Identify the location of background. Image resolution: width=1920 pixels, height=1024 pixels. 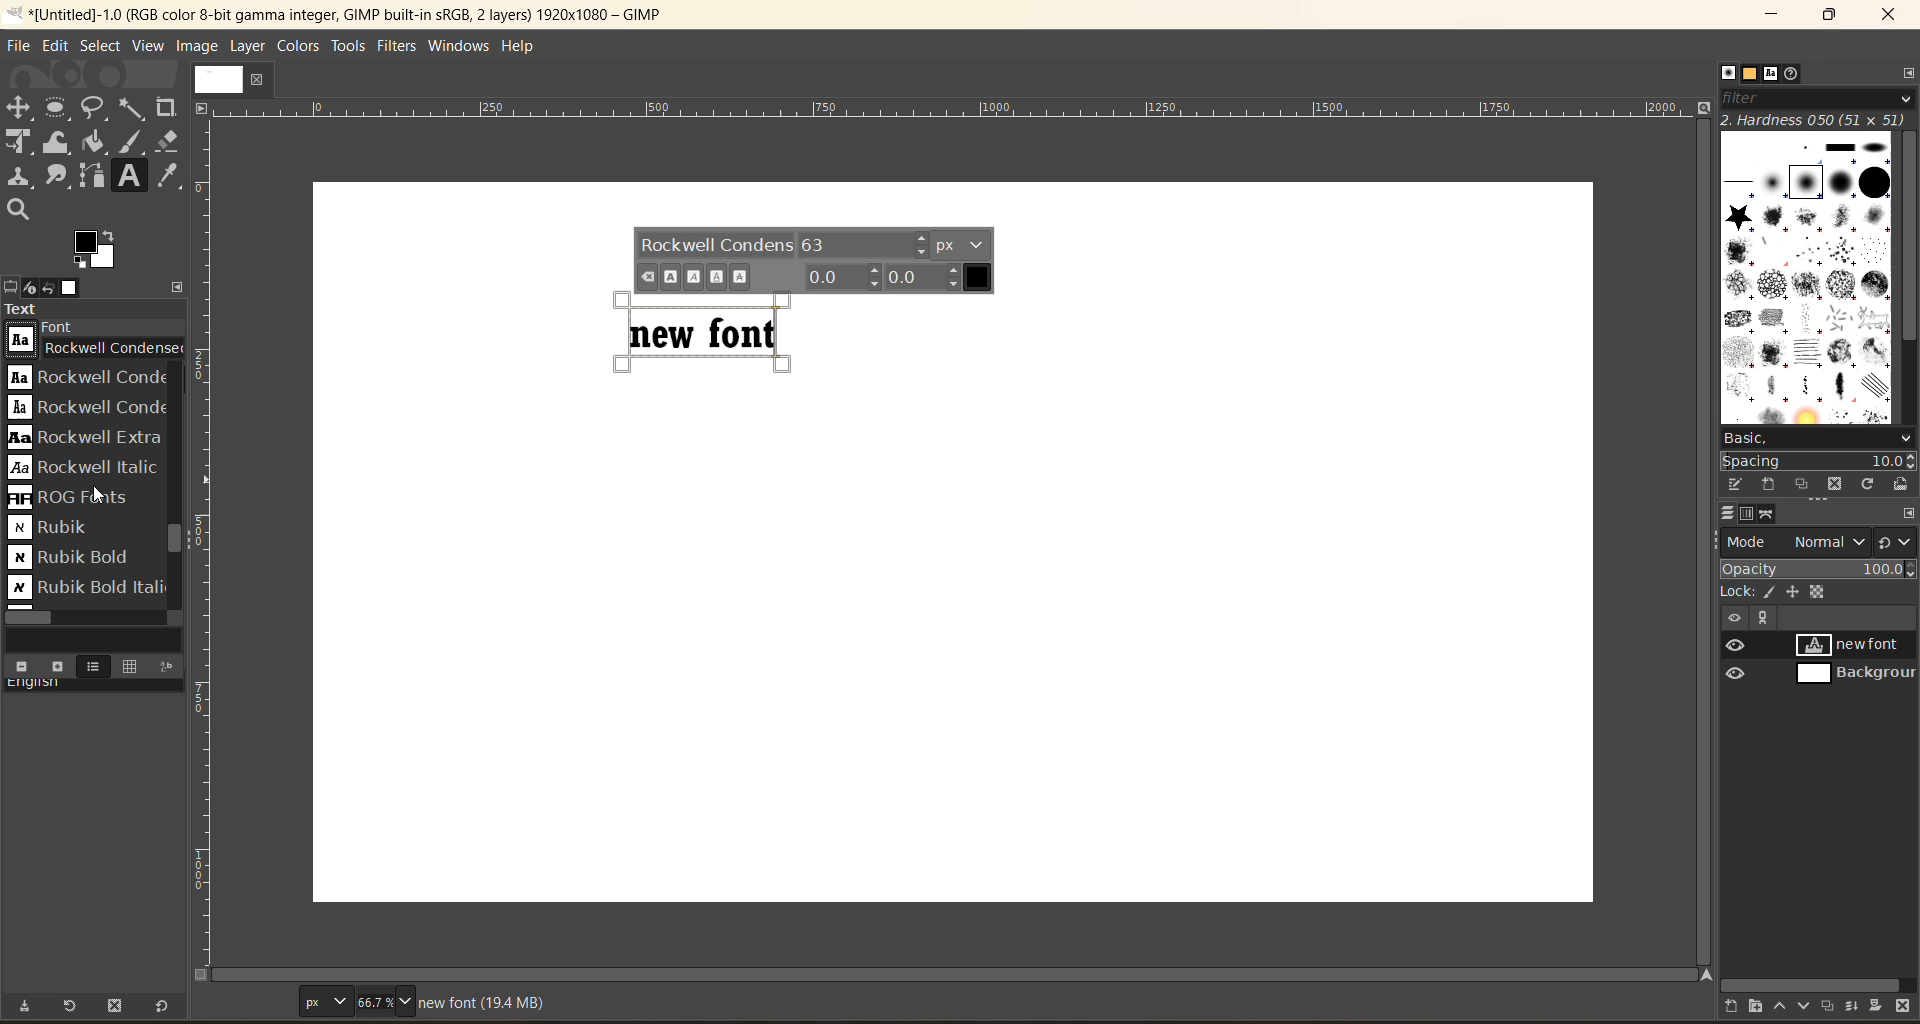
(1859, 675).